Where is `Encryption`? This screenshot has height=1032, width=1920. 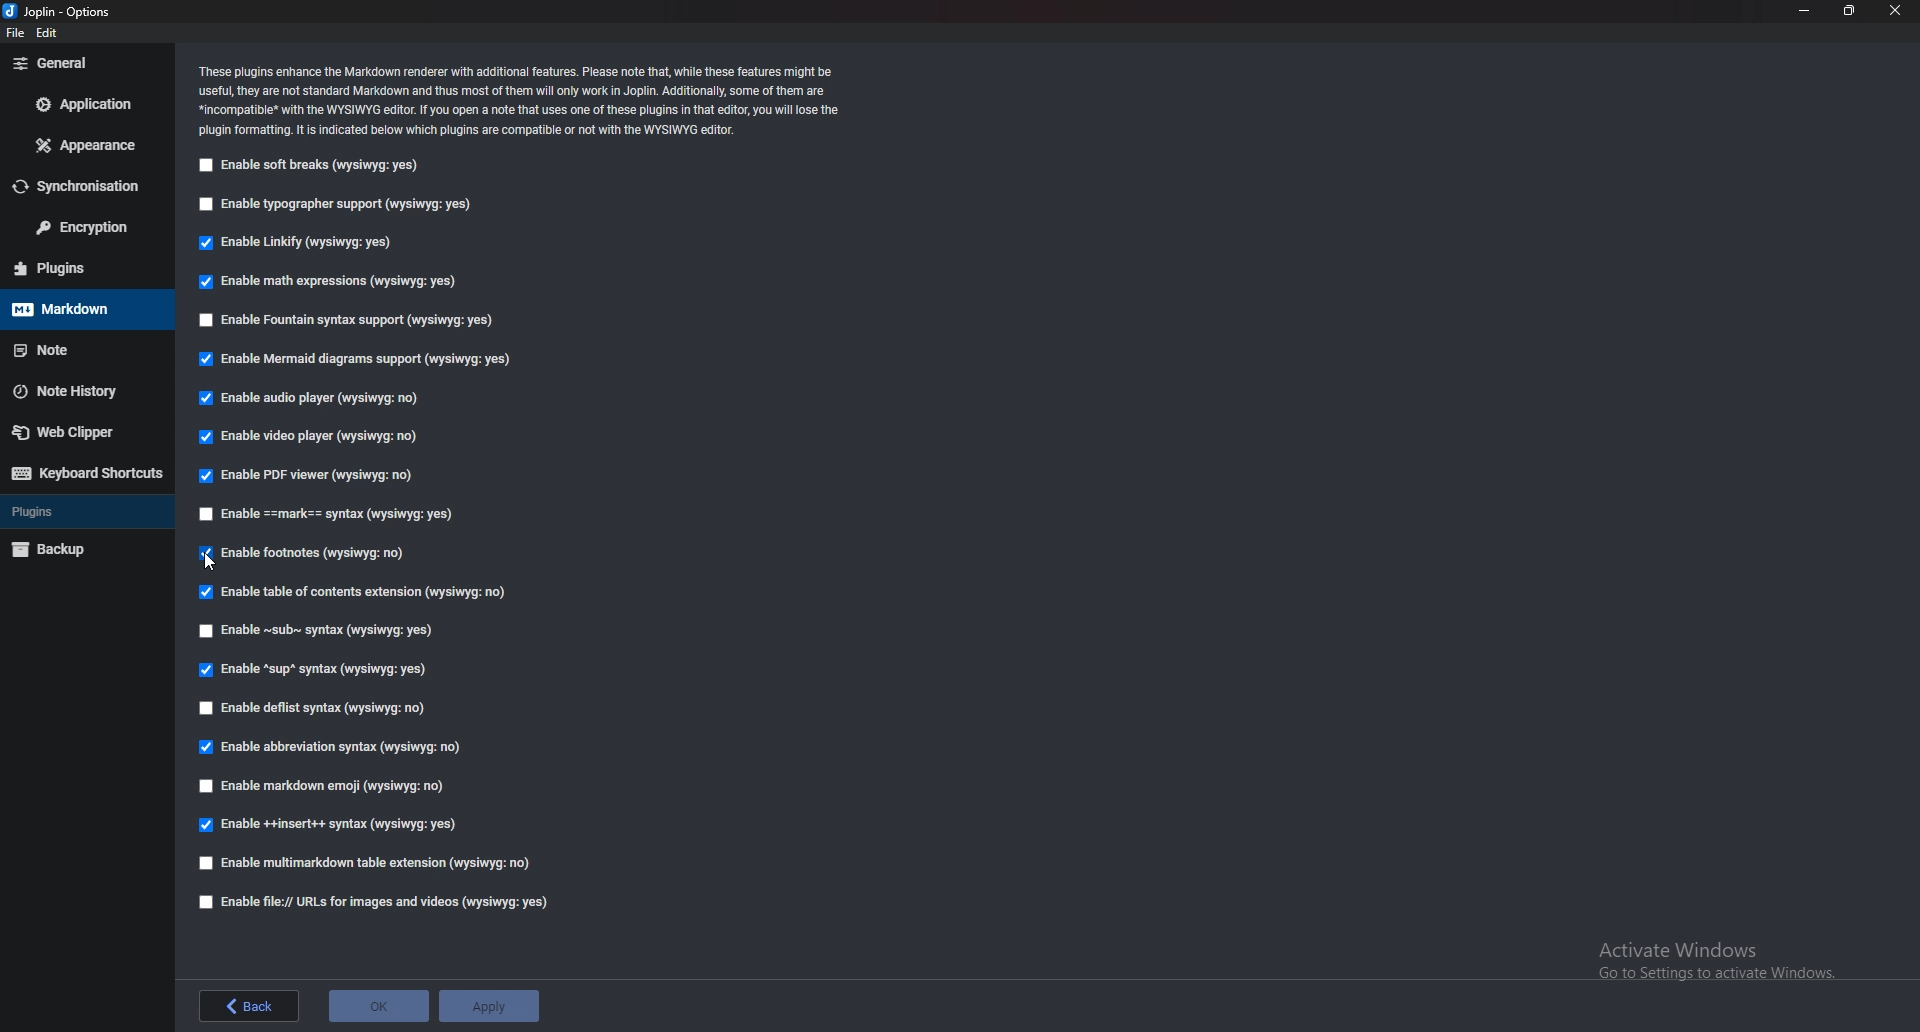 Encryption is located at coordinates (83, 227).